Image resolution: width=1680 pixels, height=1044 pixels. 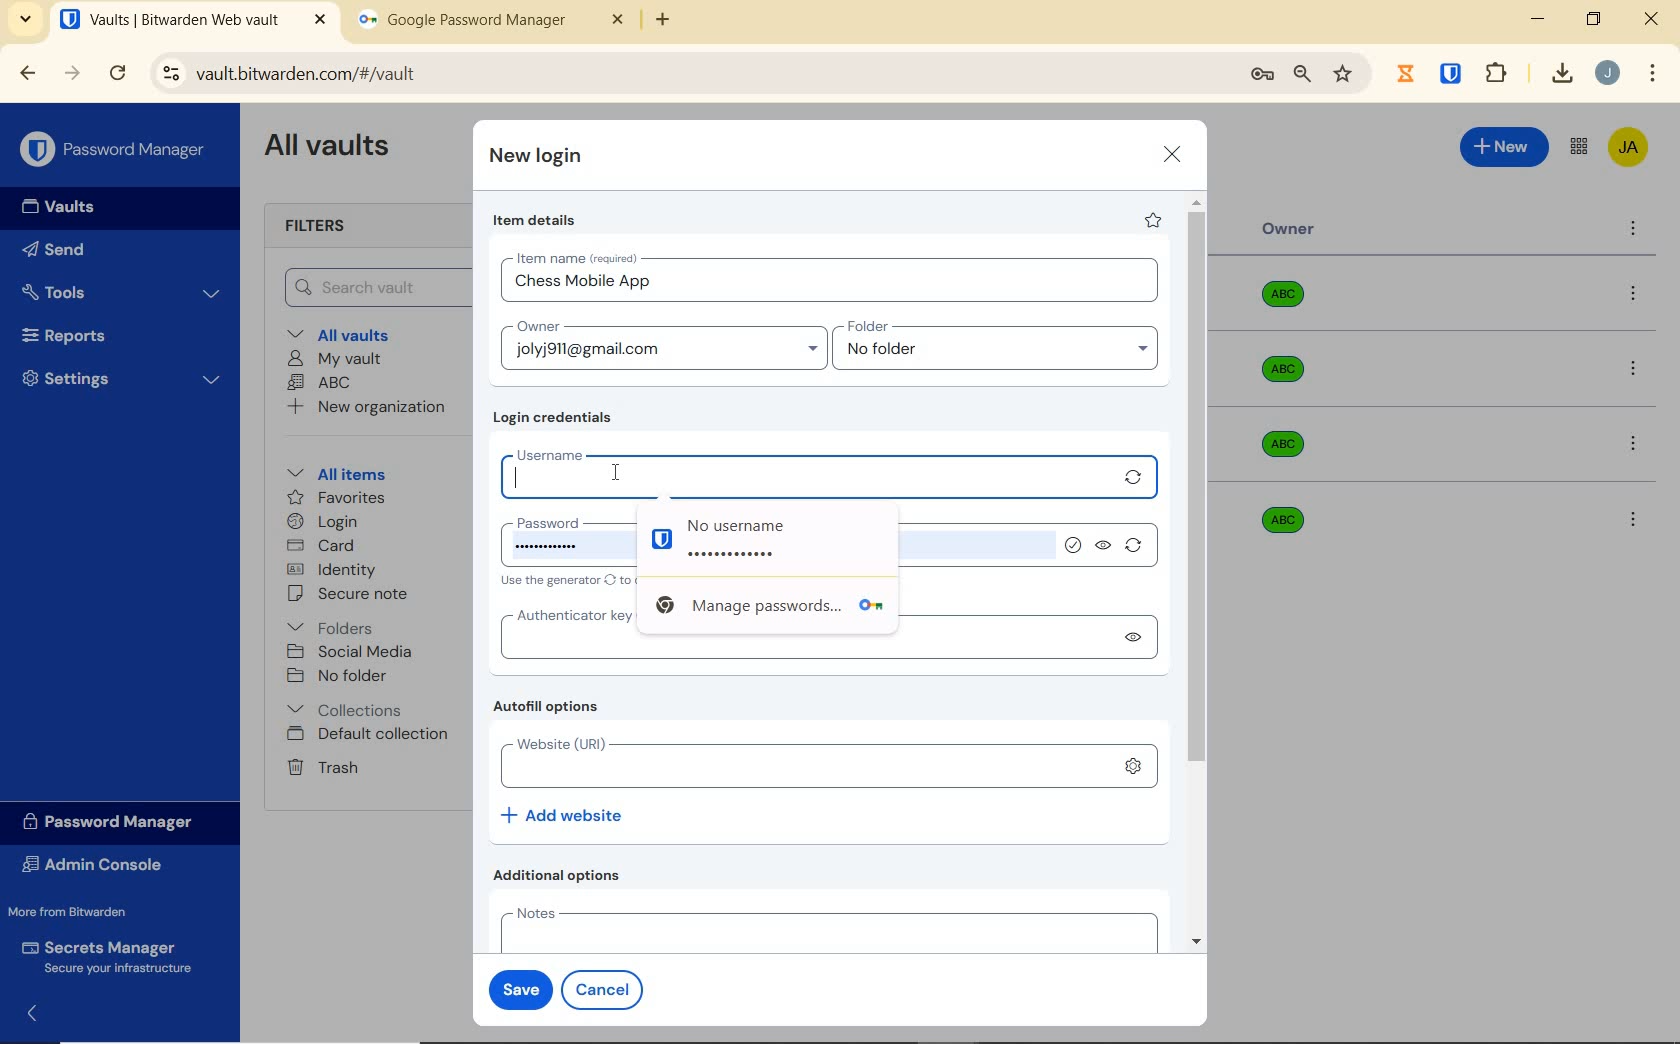 I want to click on option, so click(x=1637, y=295).